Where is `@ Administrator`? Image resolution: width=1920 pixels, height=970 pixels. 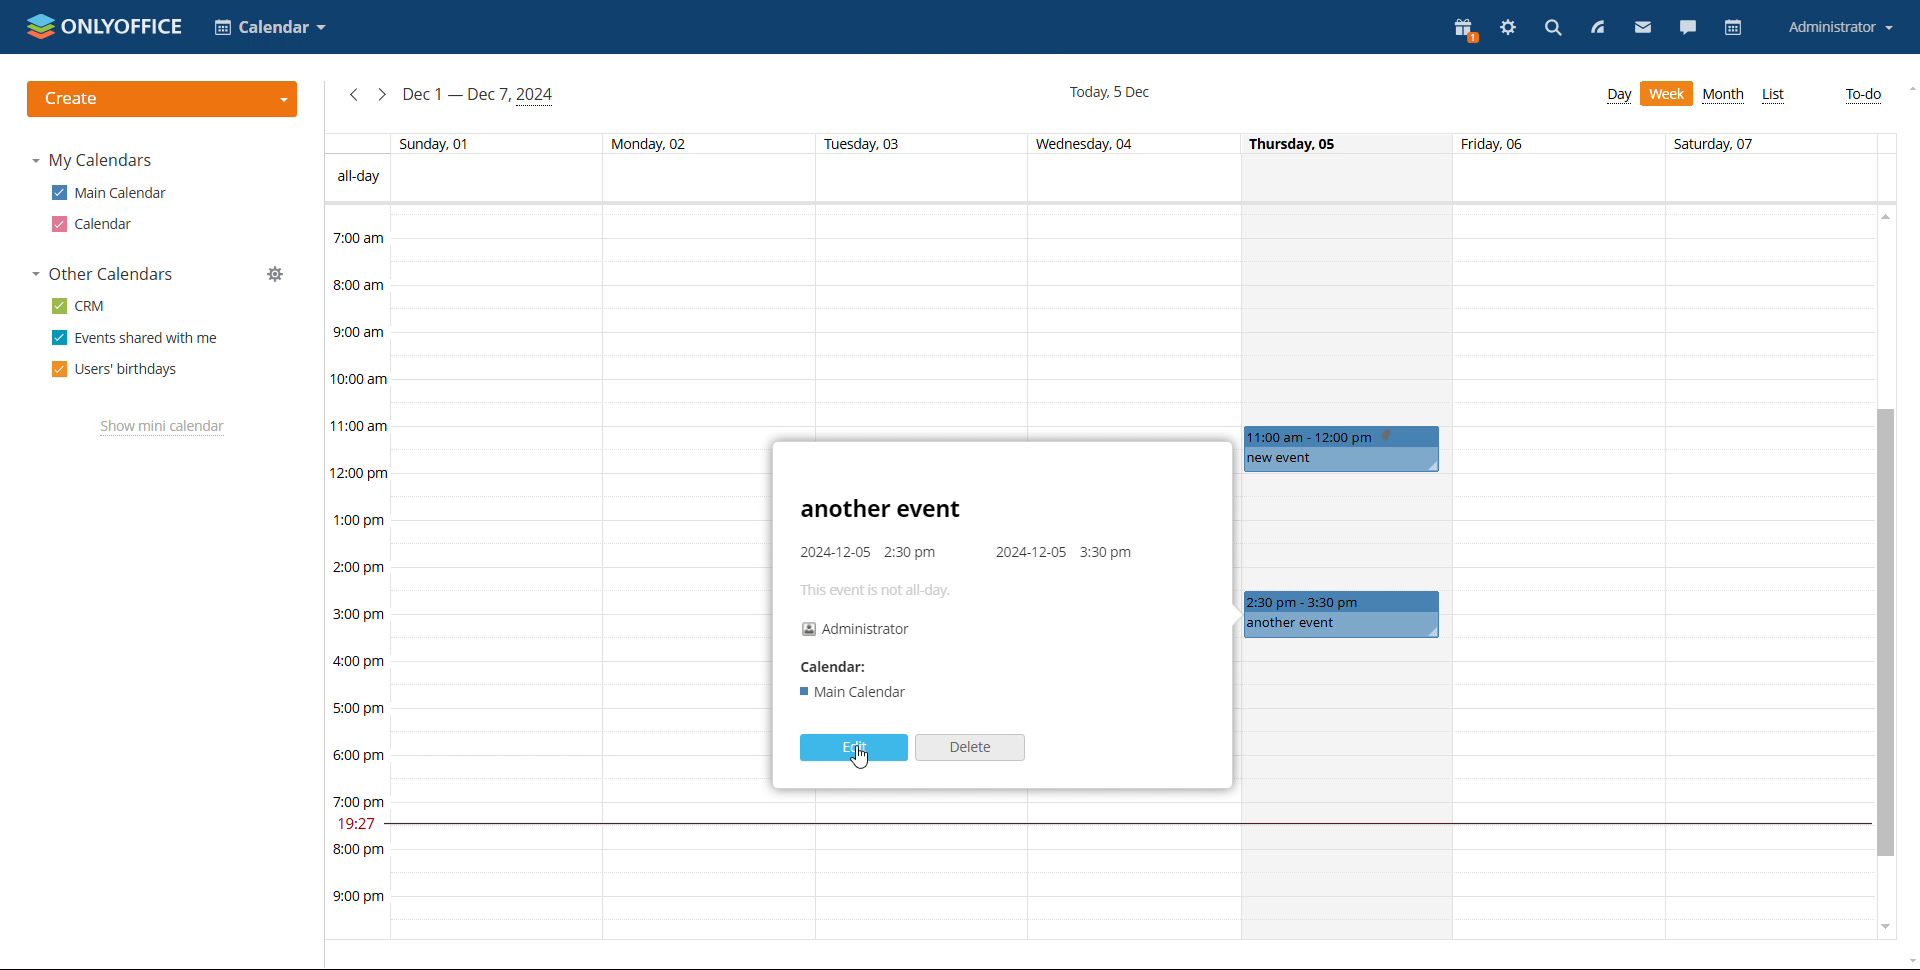 @ Administrator is located at coordinates (856, 628).